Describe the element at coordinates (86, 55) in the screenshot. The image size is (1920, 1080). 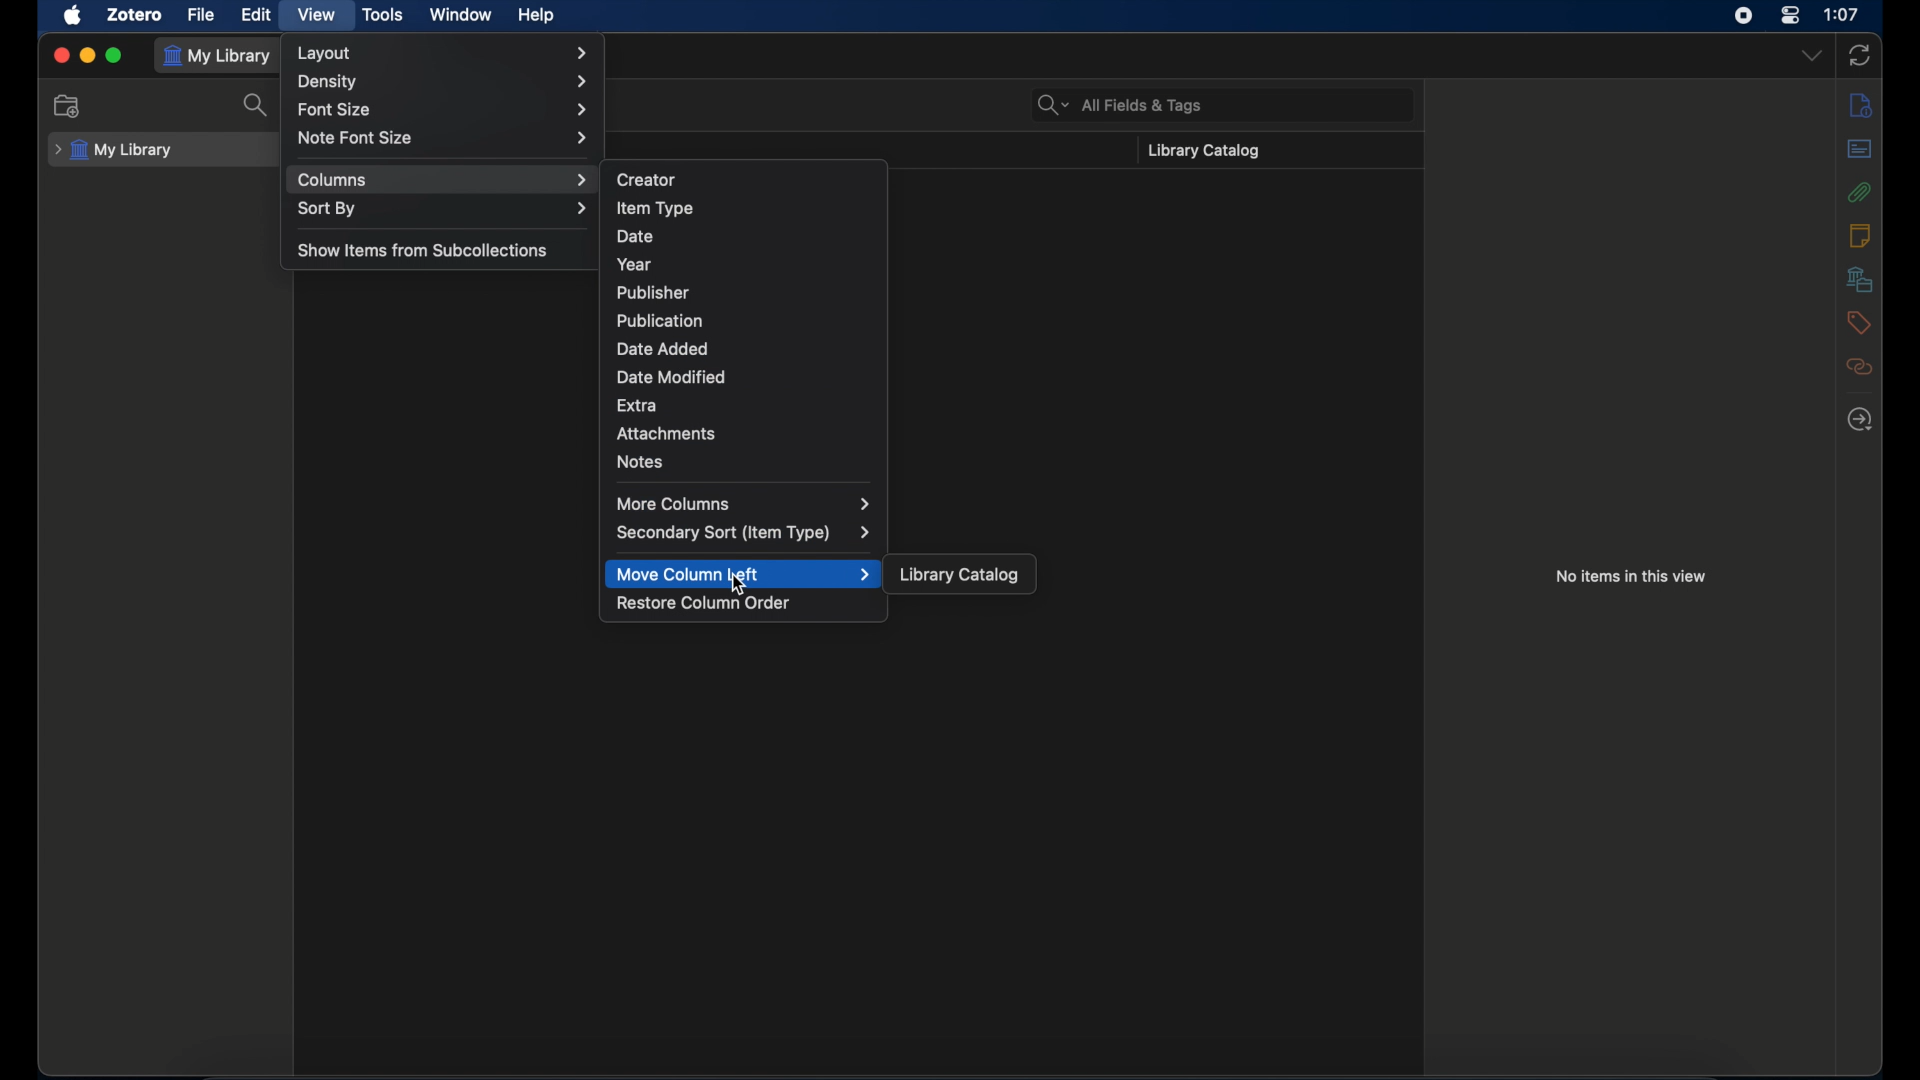
I see `minimize` at that location.